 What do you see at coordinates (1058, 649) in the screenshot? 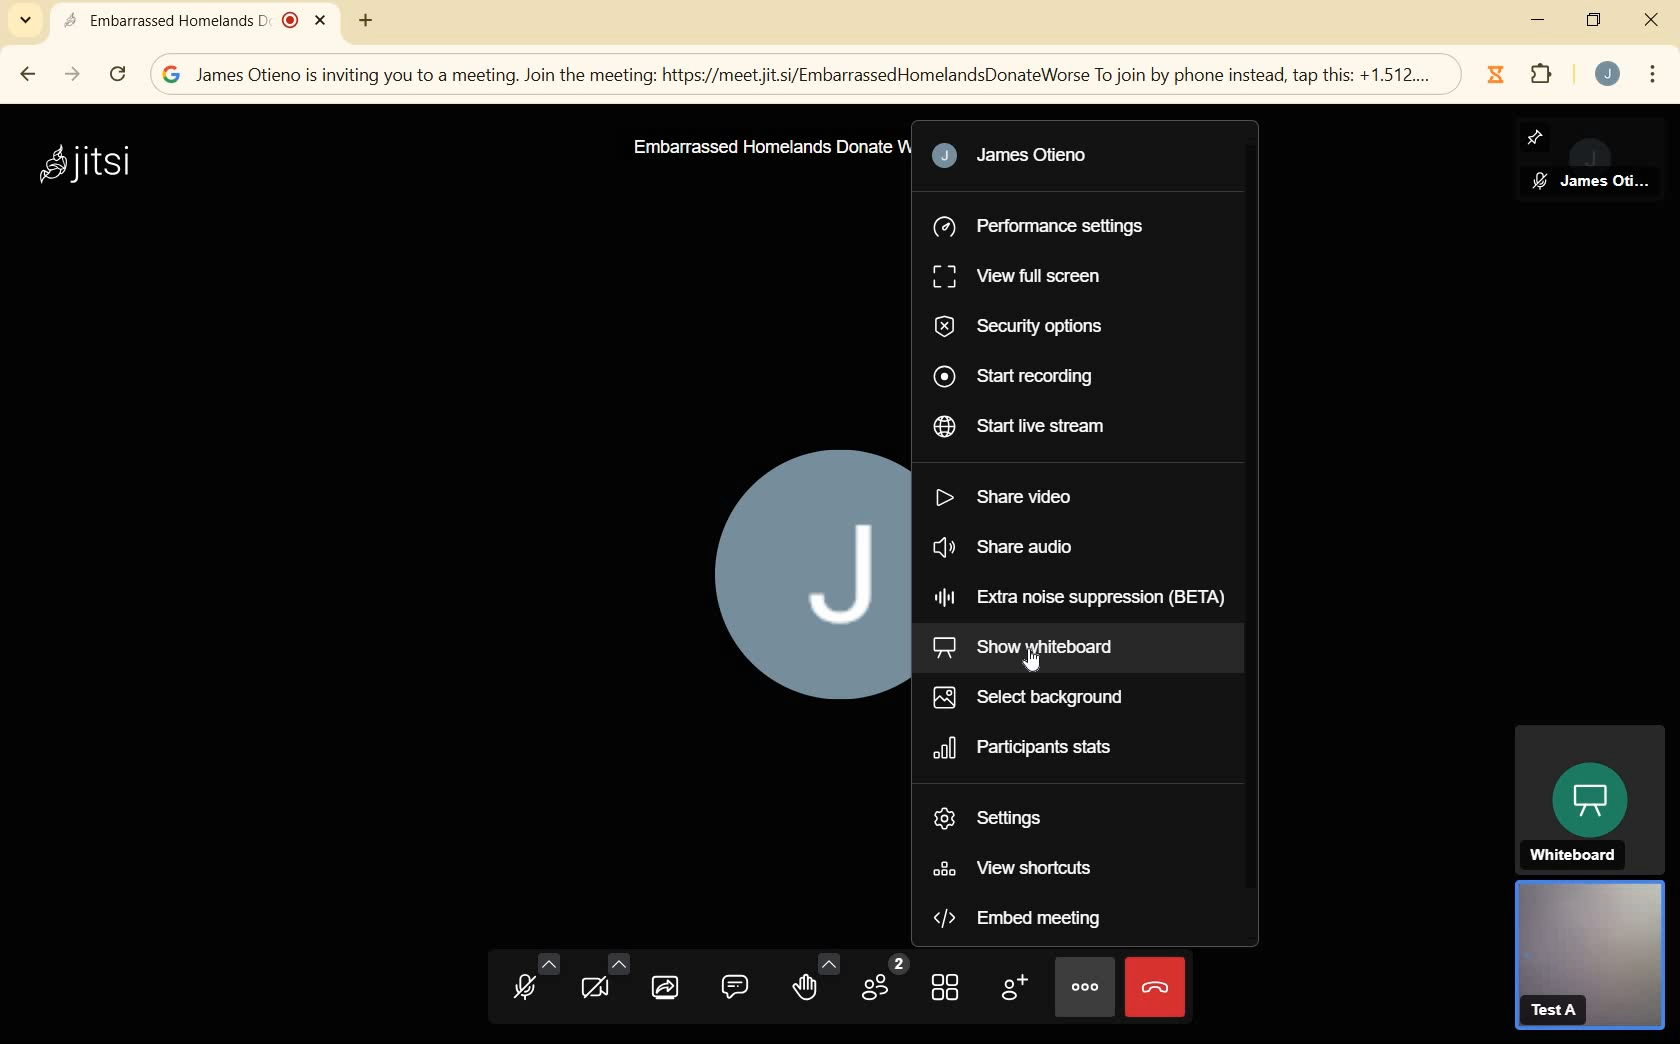
I see `SHOW WHITEBOARD` at bounding box center [1058, 649].